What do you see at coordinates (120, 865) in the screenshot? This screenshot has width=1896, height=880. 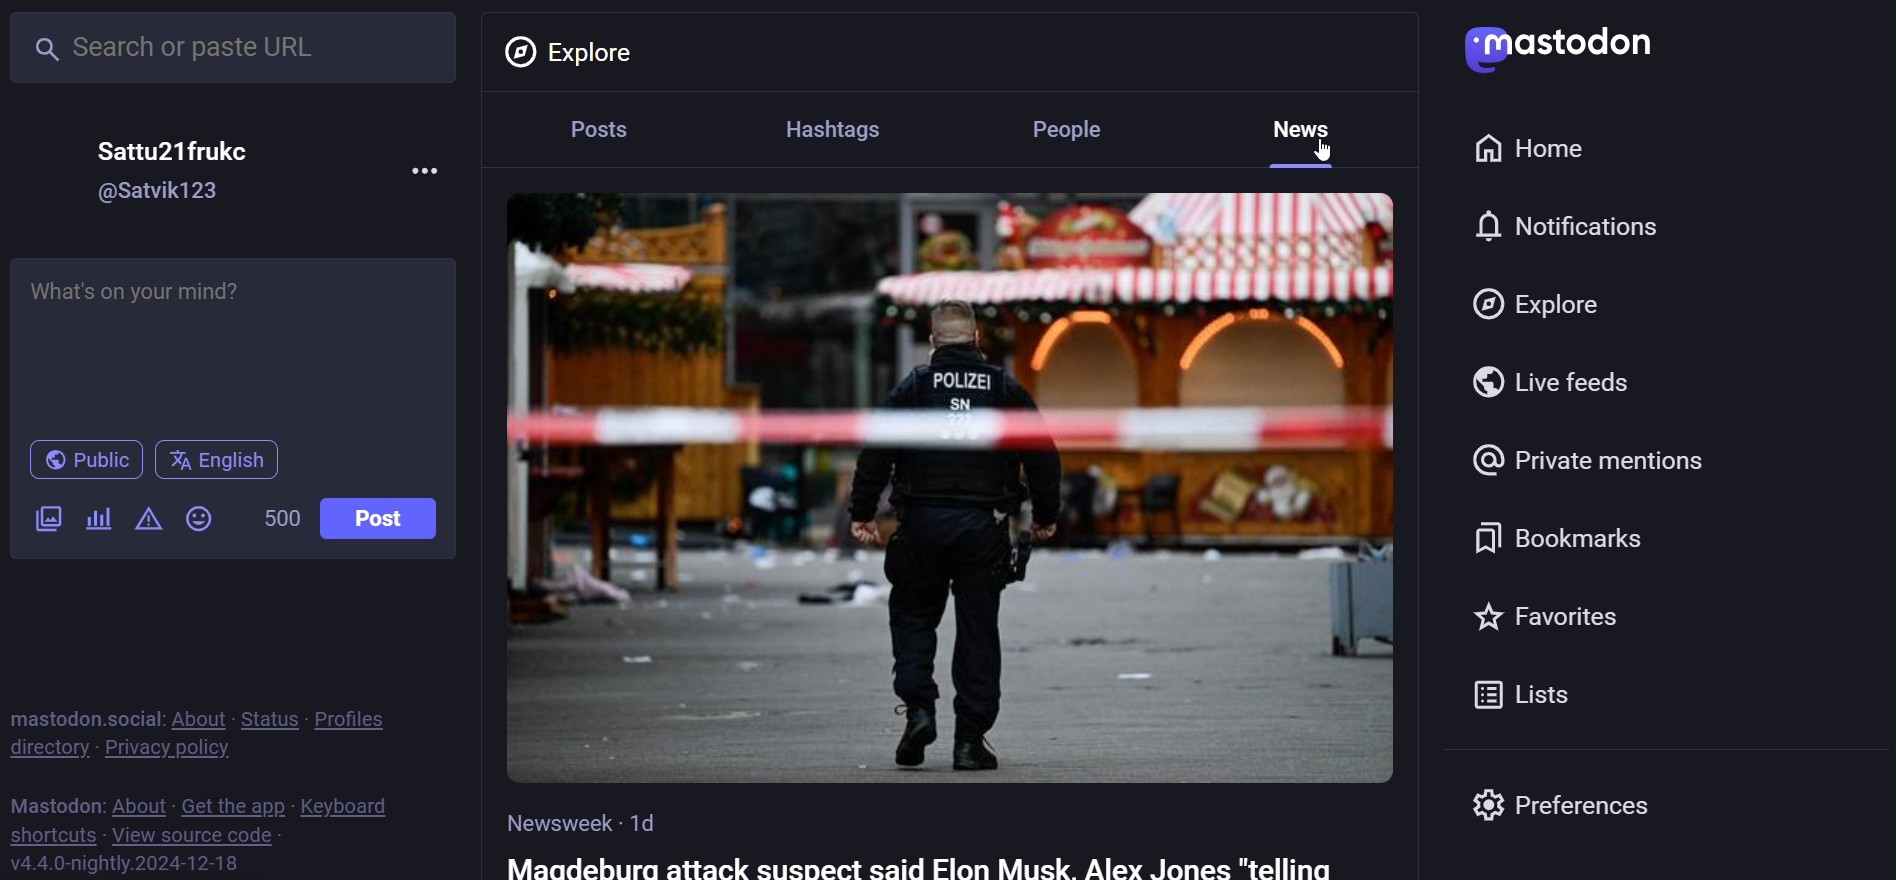 I see `v4.4.0-nightly.2024-12-18` at bounding box center [120, 865].